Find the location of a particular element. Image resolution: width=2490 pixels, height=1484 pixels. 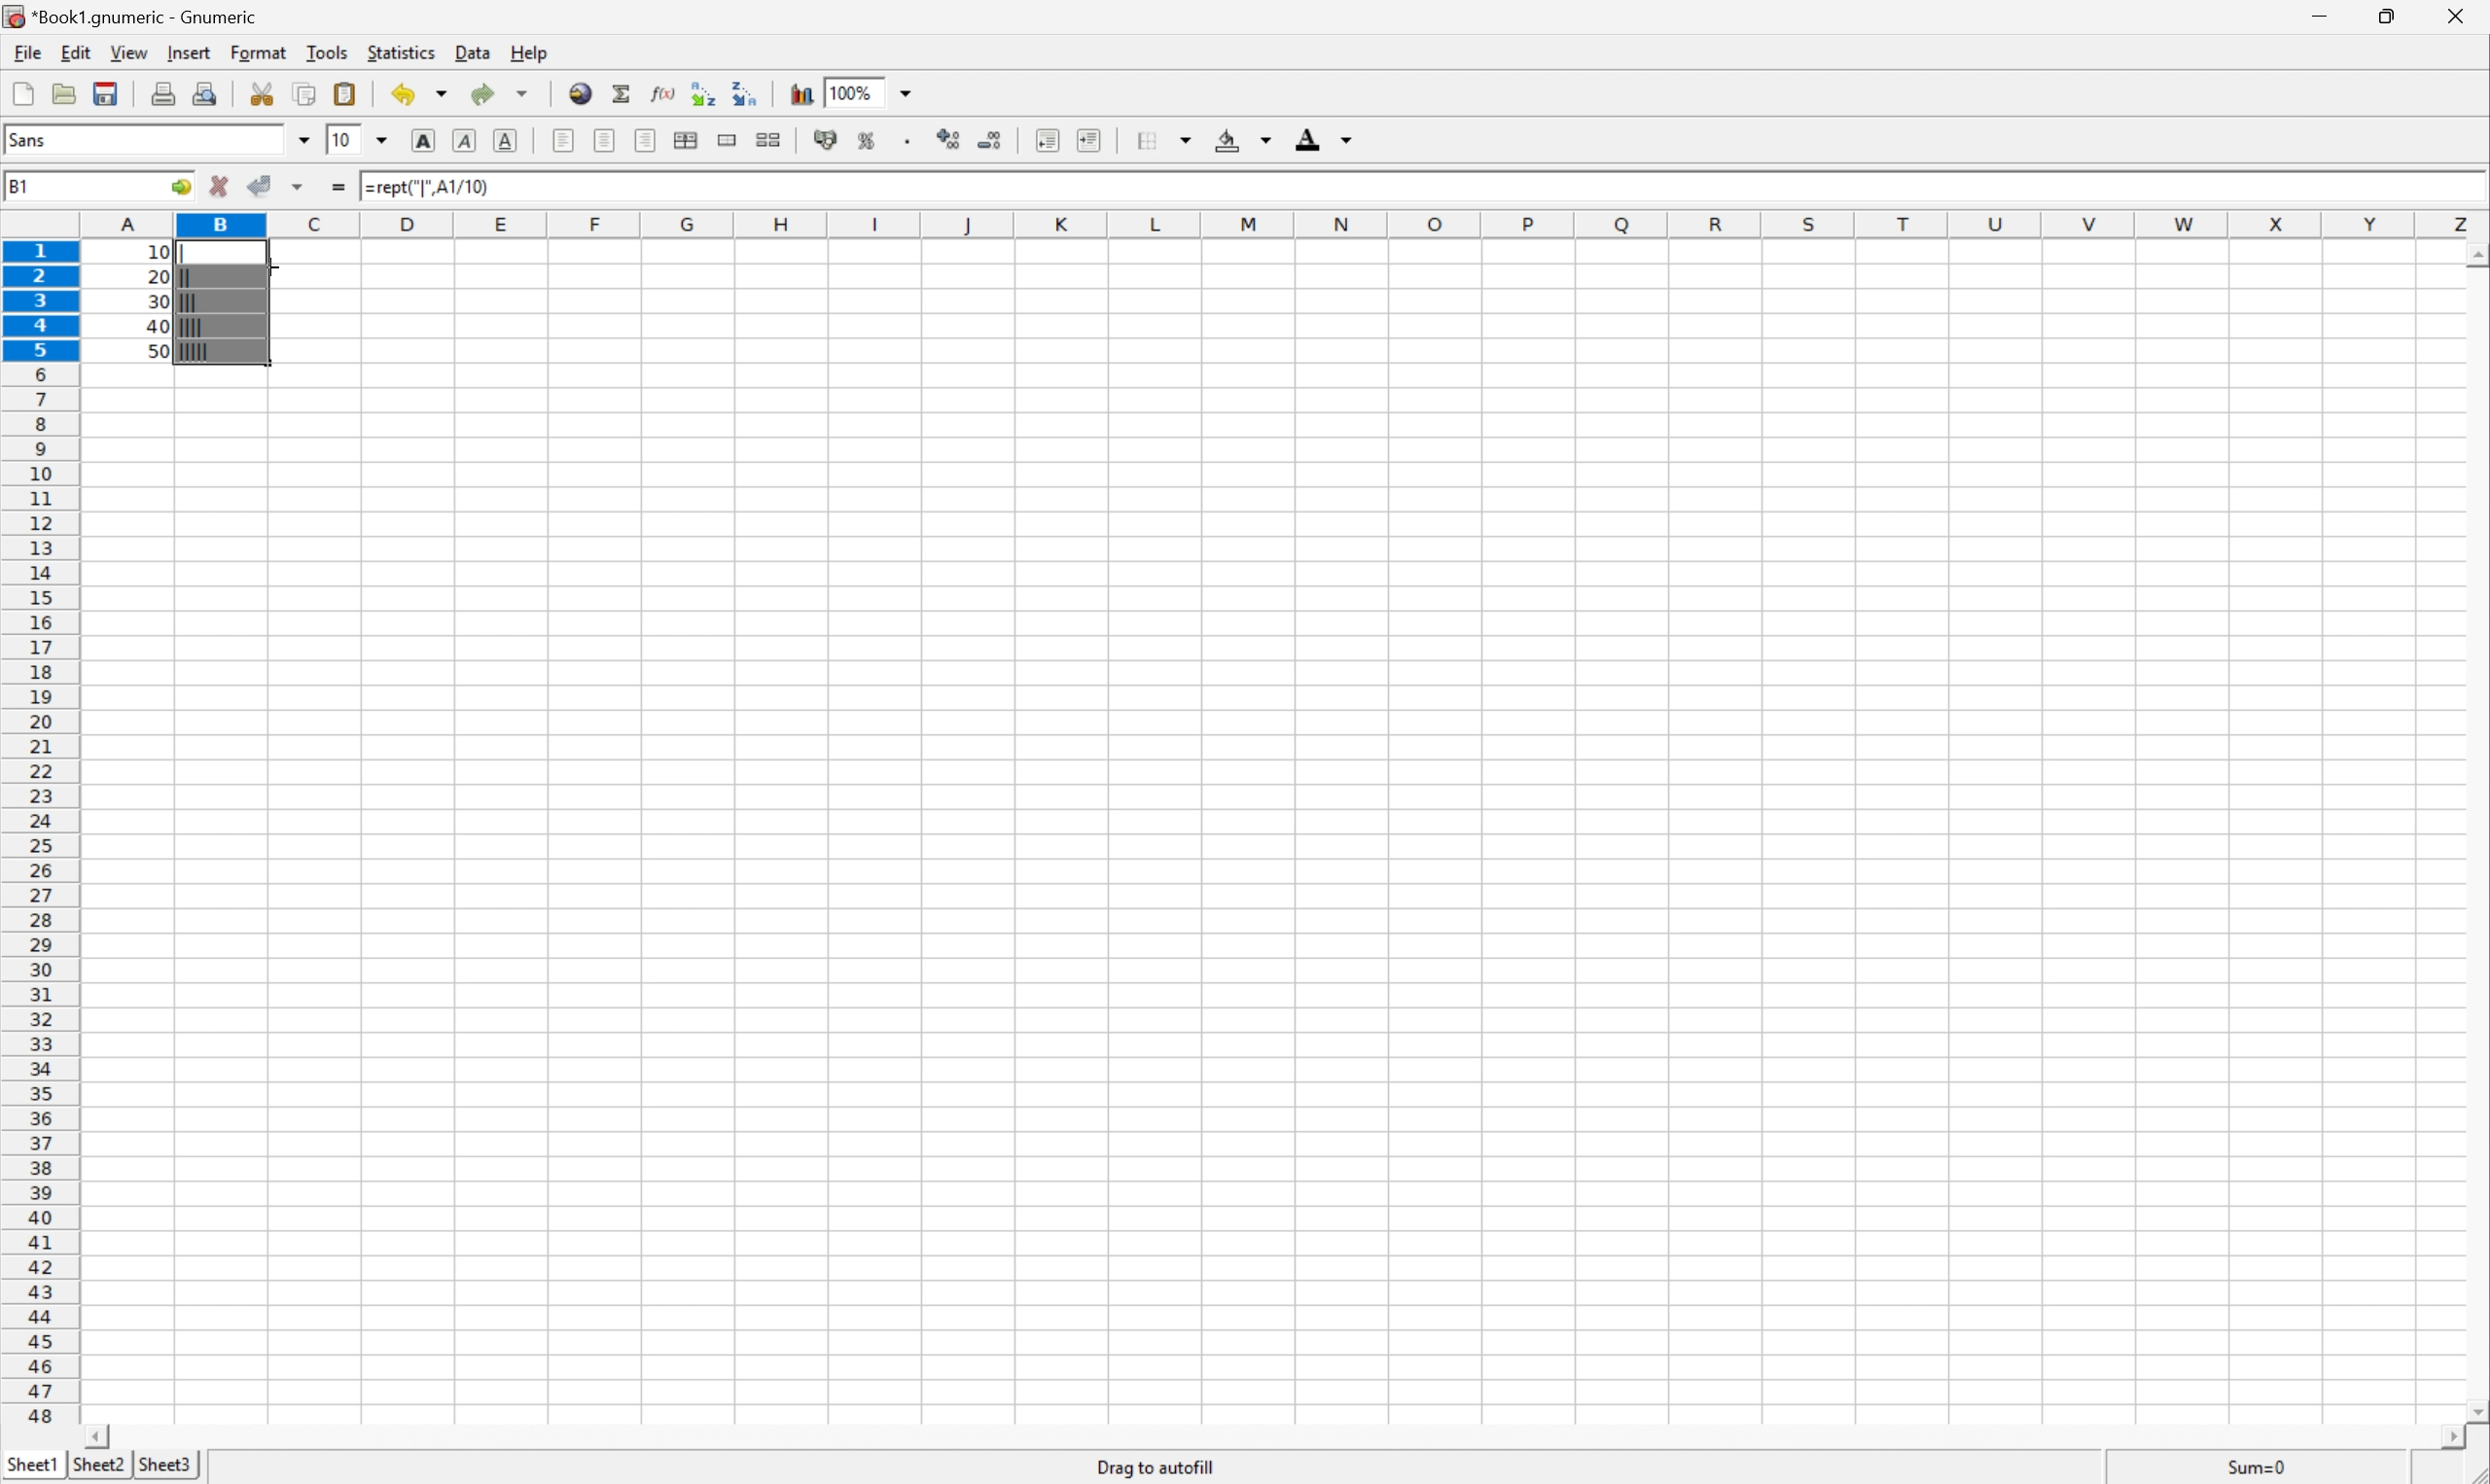

Redo is located at coordinates (498, 94).